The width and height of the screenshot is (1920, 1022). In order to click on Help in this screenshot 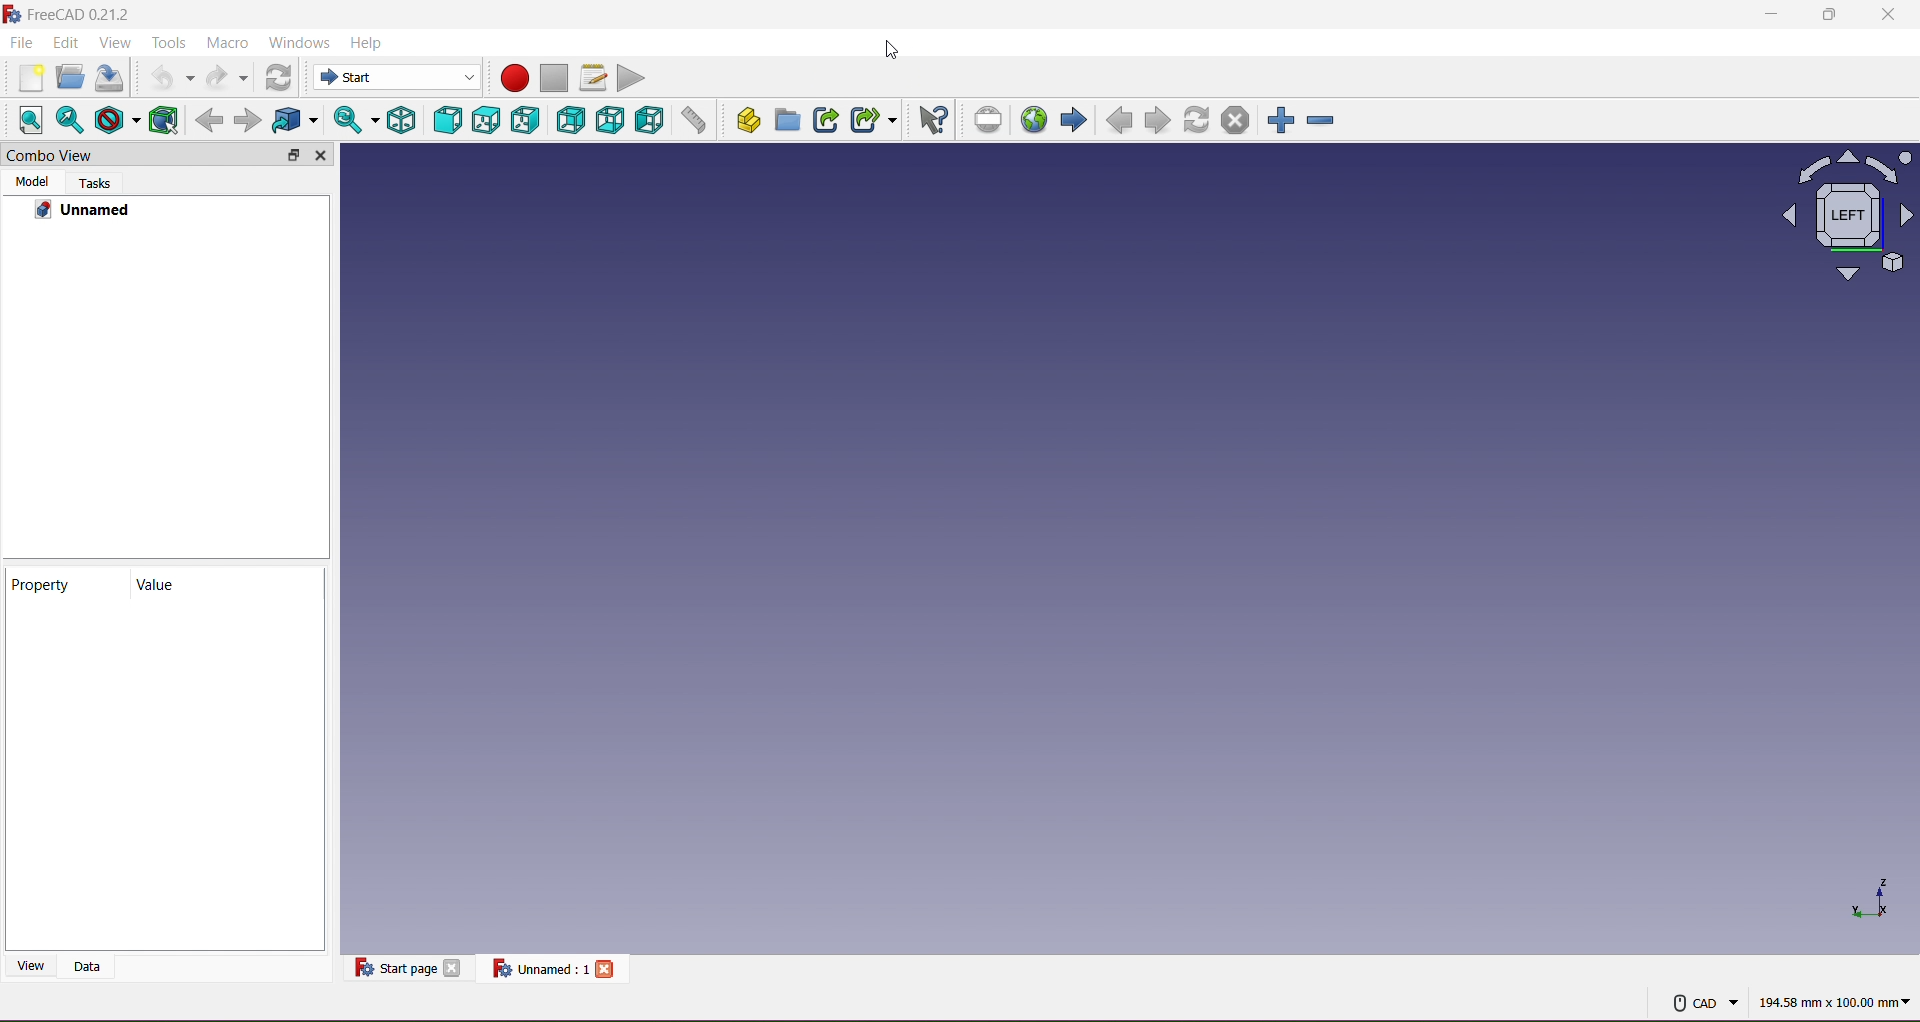, I will do `click(366, 41)`.